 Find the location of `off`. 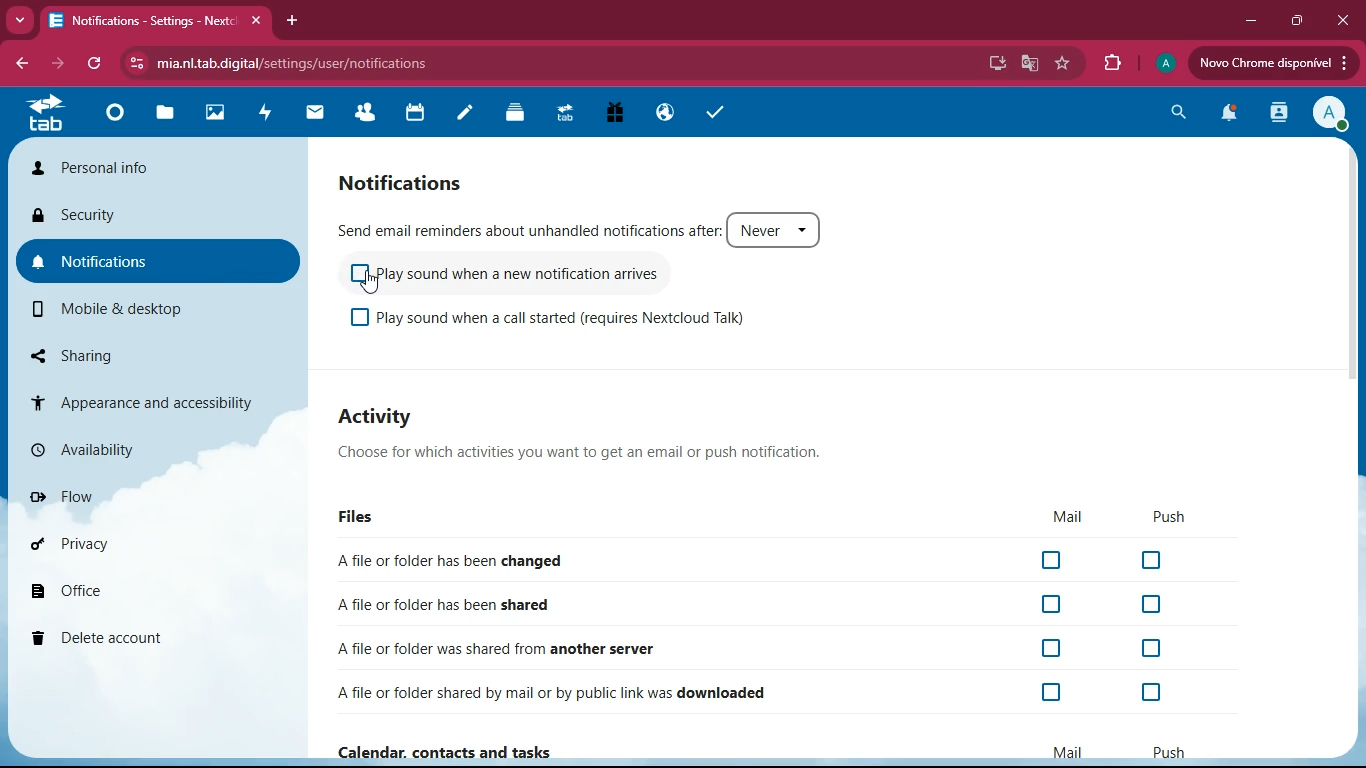

off is located at coordinates (1151, 603).